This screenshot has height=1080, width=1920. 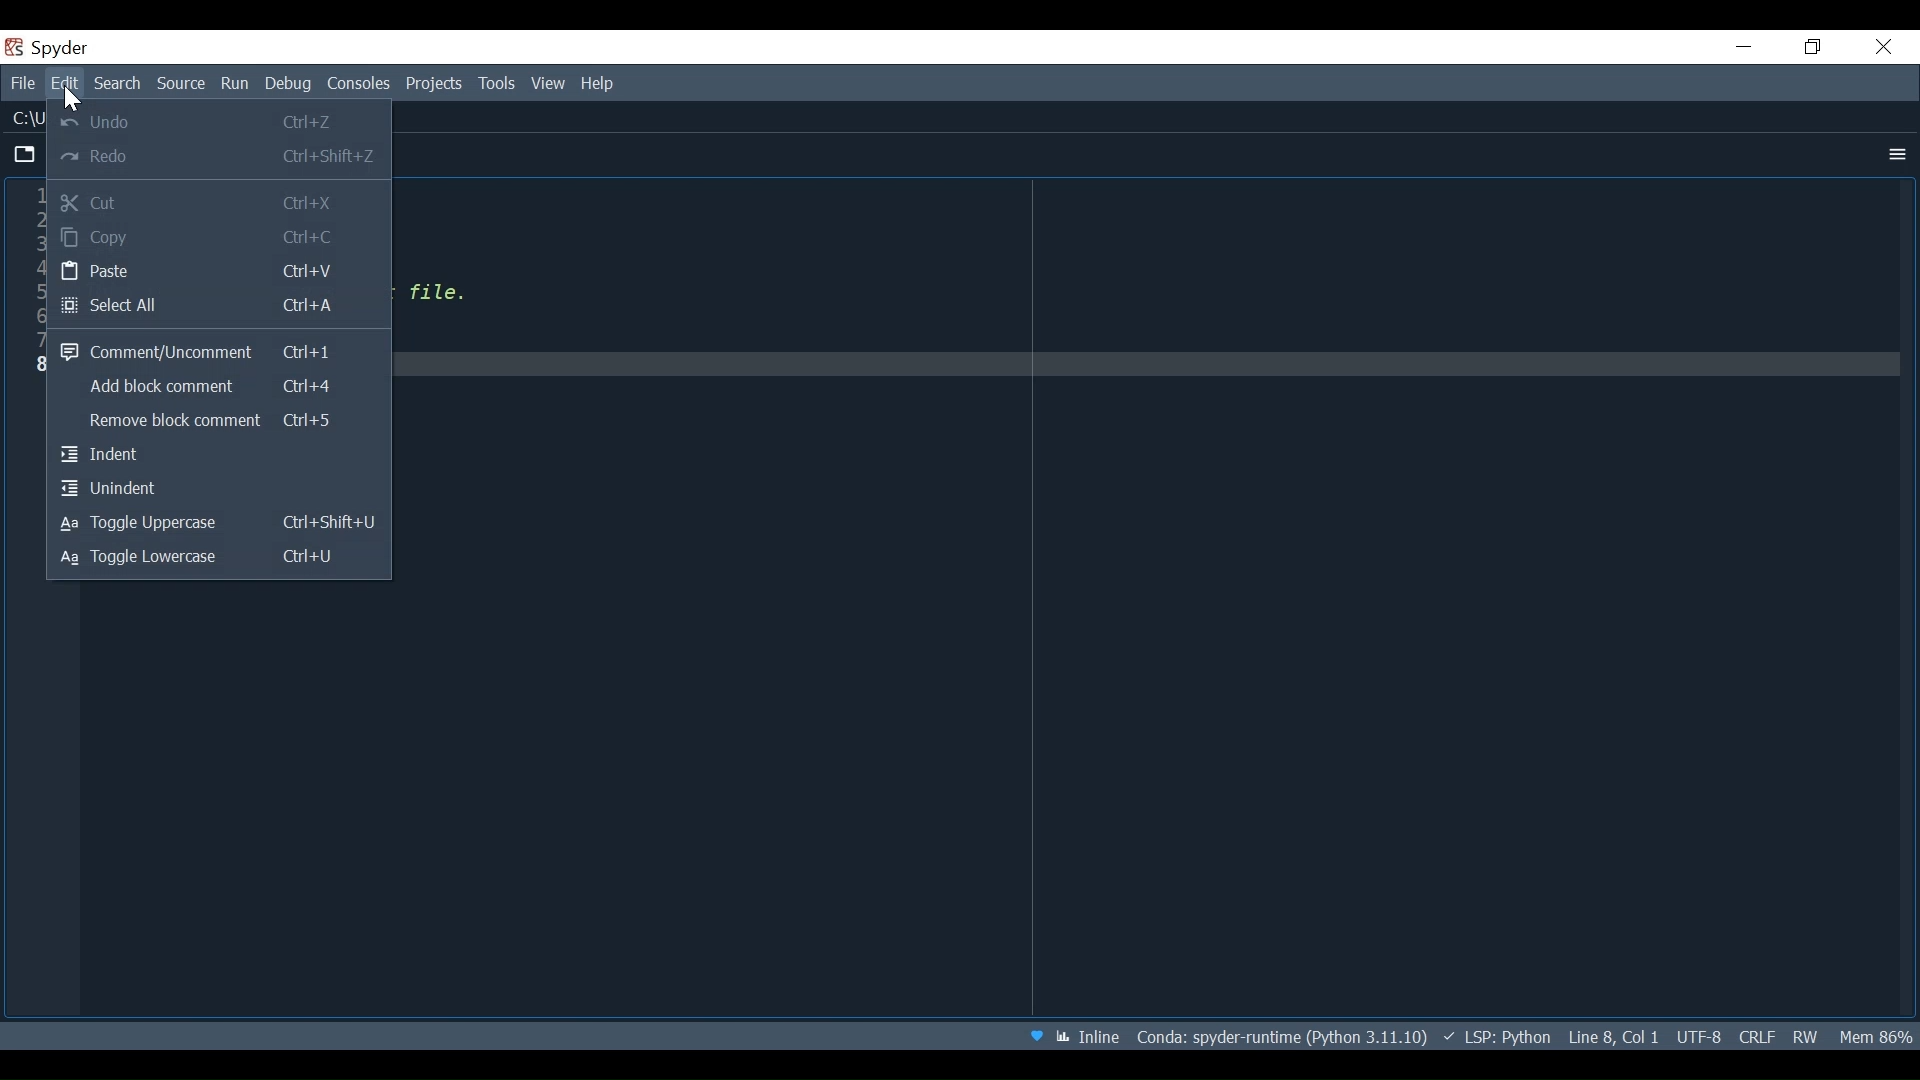 What do you see at coordinates (497, 86) in the screenshot?
I see `Tools` at bounding box center [497, 86].